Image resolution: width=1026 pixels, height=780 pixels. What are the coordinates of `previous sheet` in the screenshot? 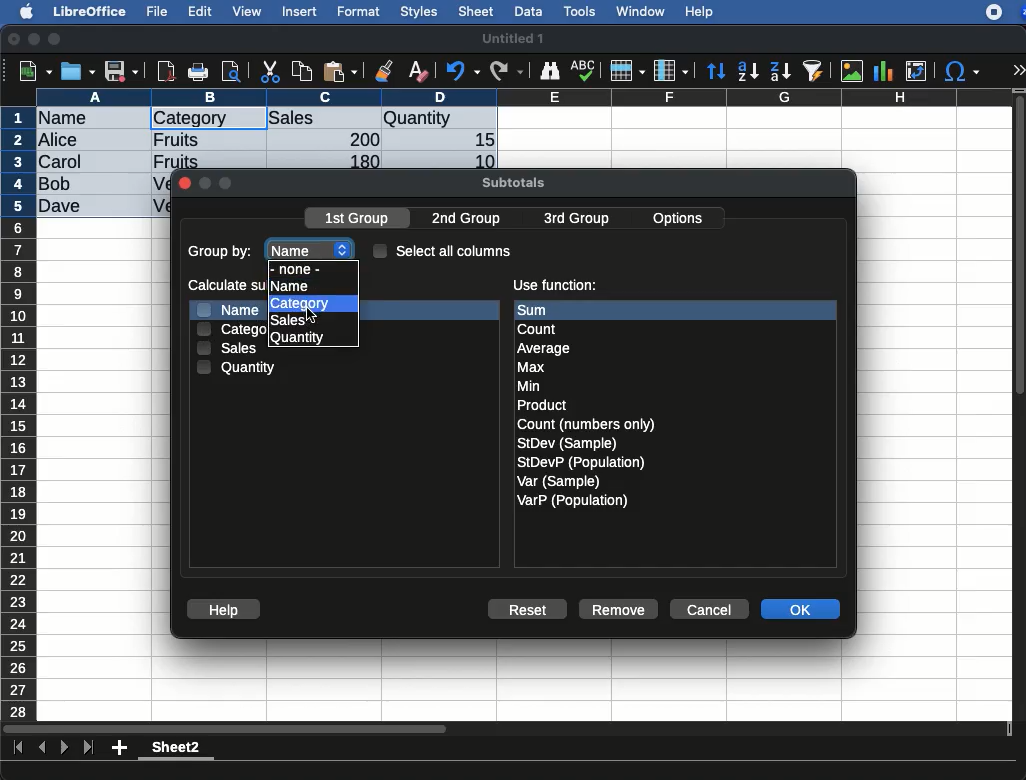 It's located at (44, 748).